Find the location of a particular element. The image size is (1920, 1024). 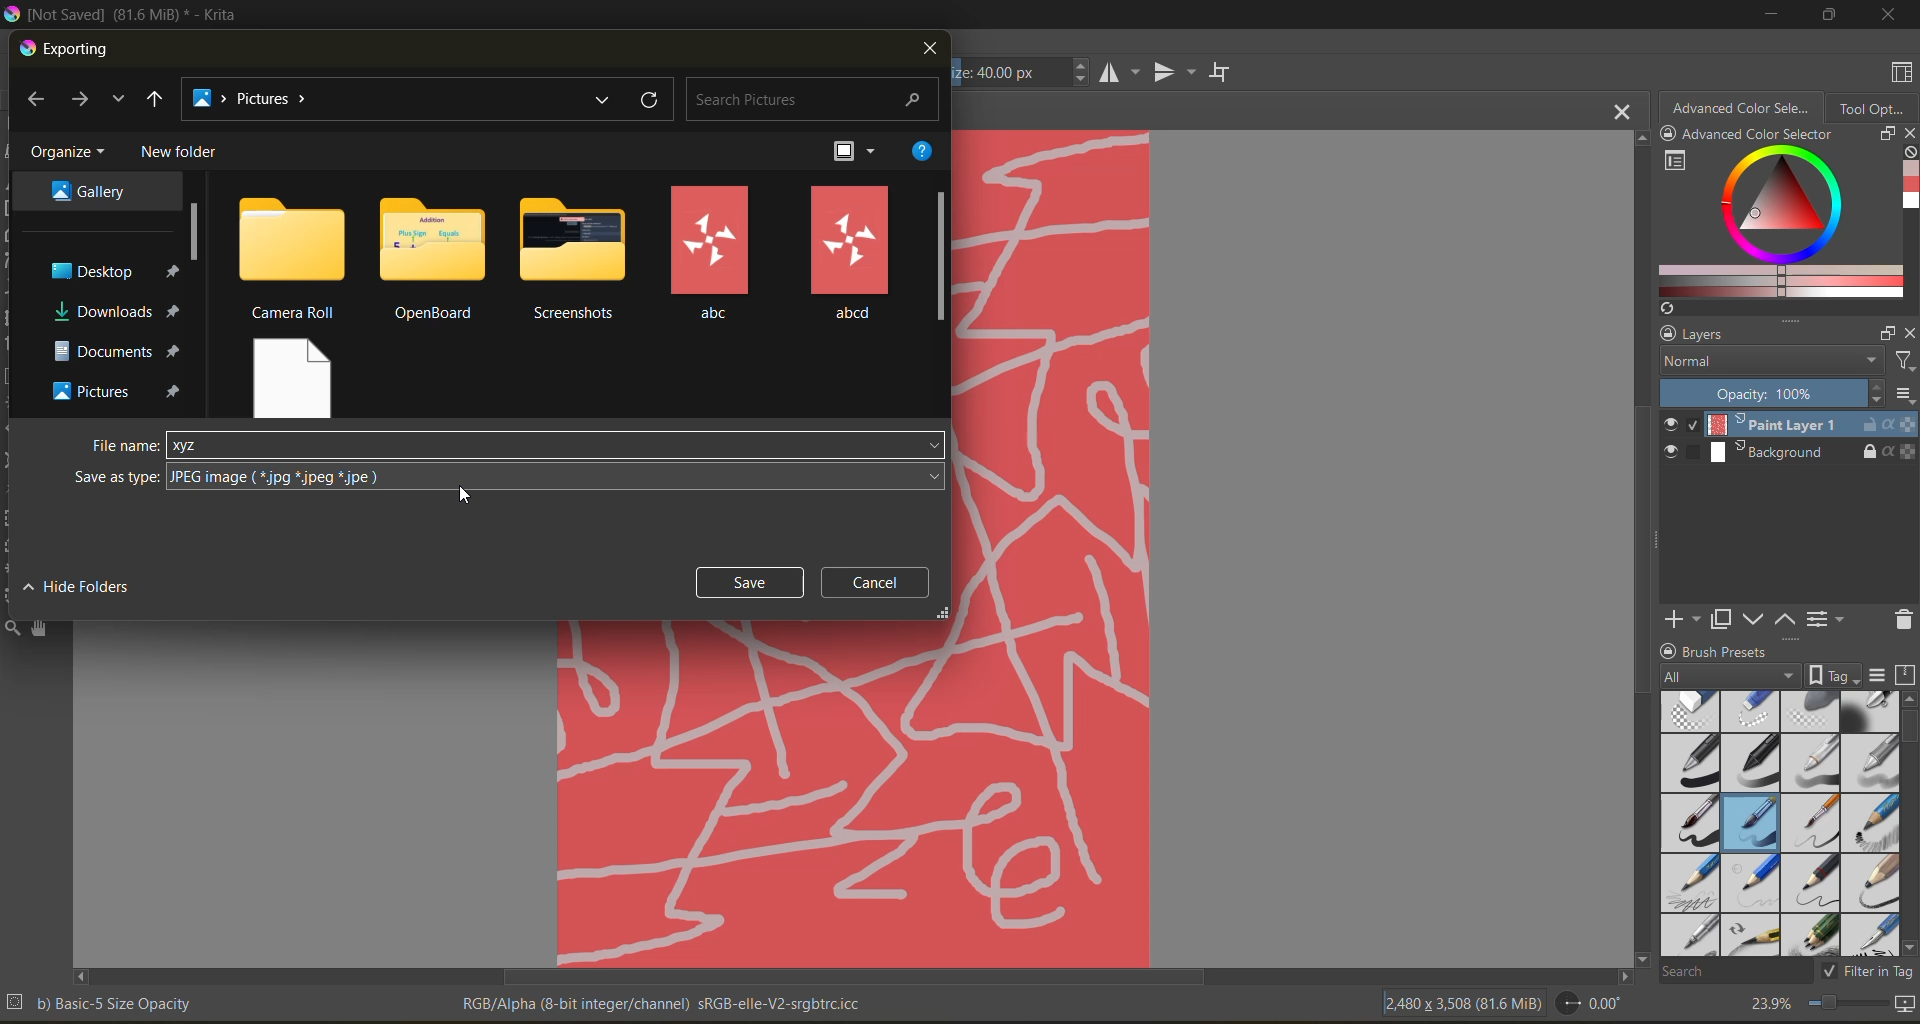

metadata is located at coordinates (101, 1002).